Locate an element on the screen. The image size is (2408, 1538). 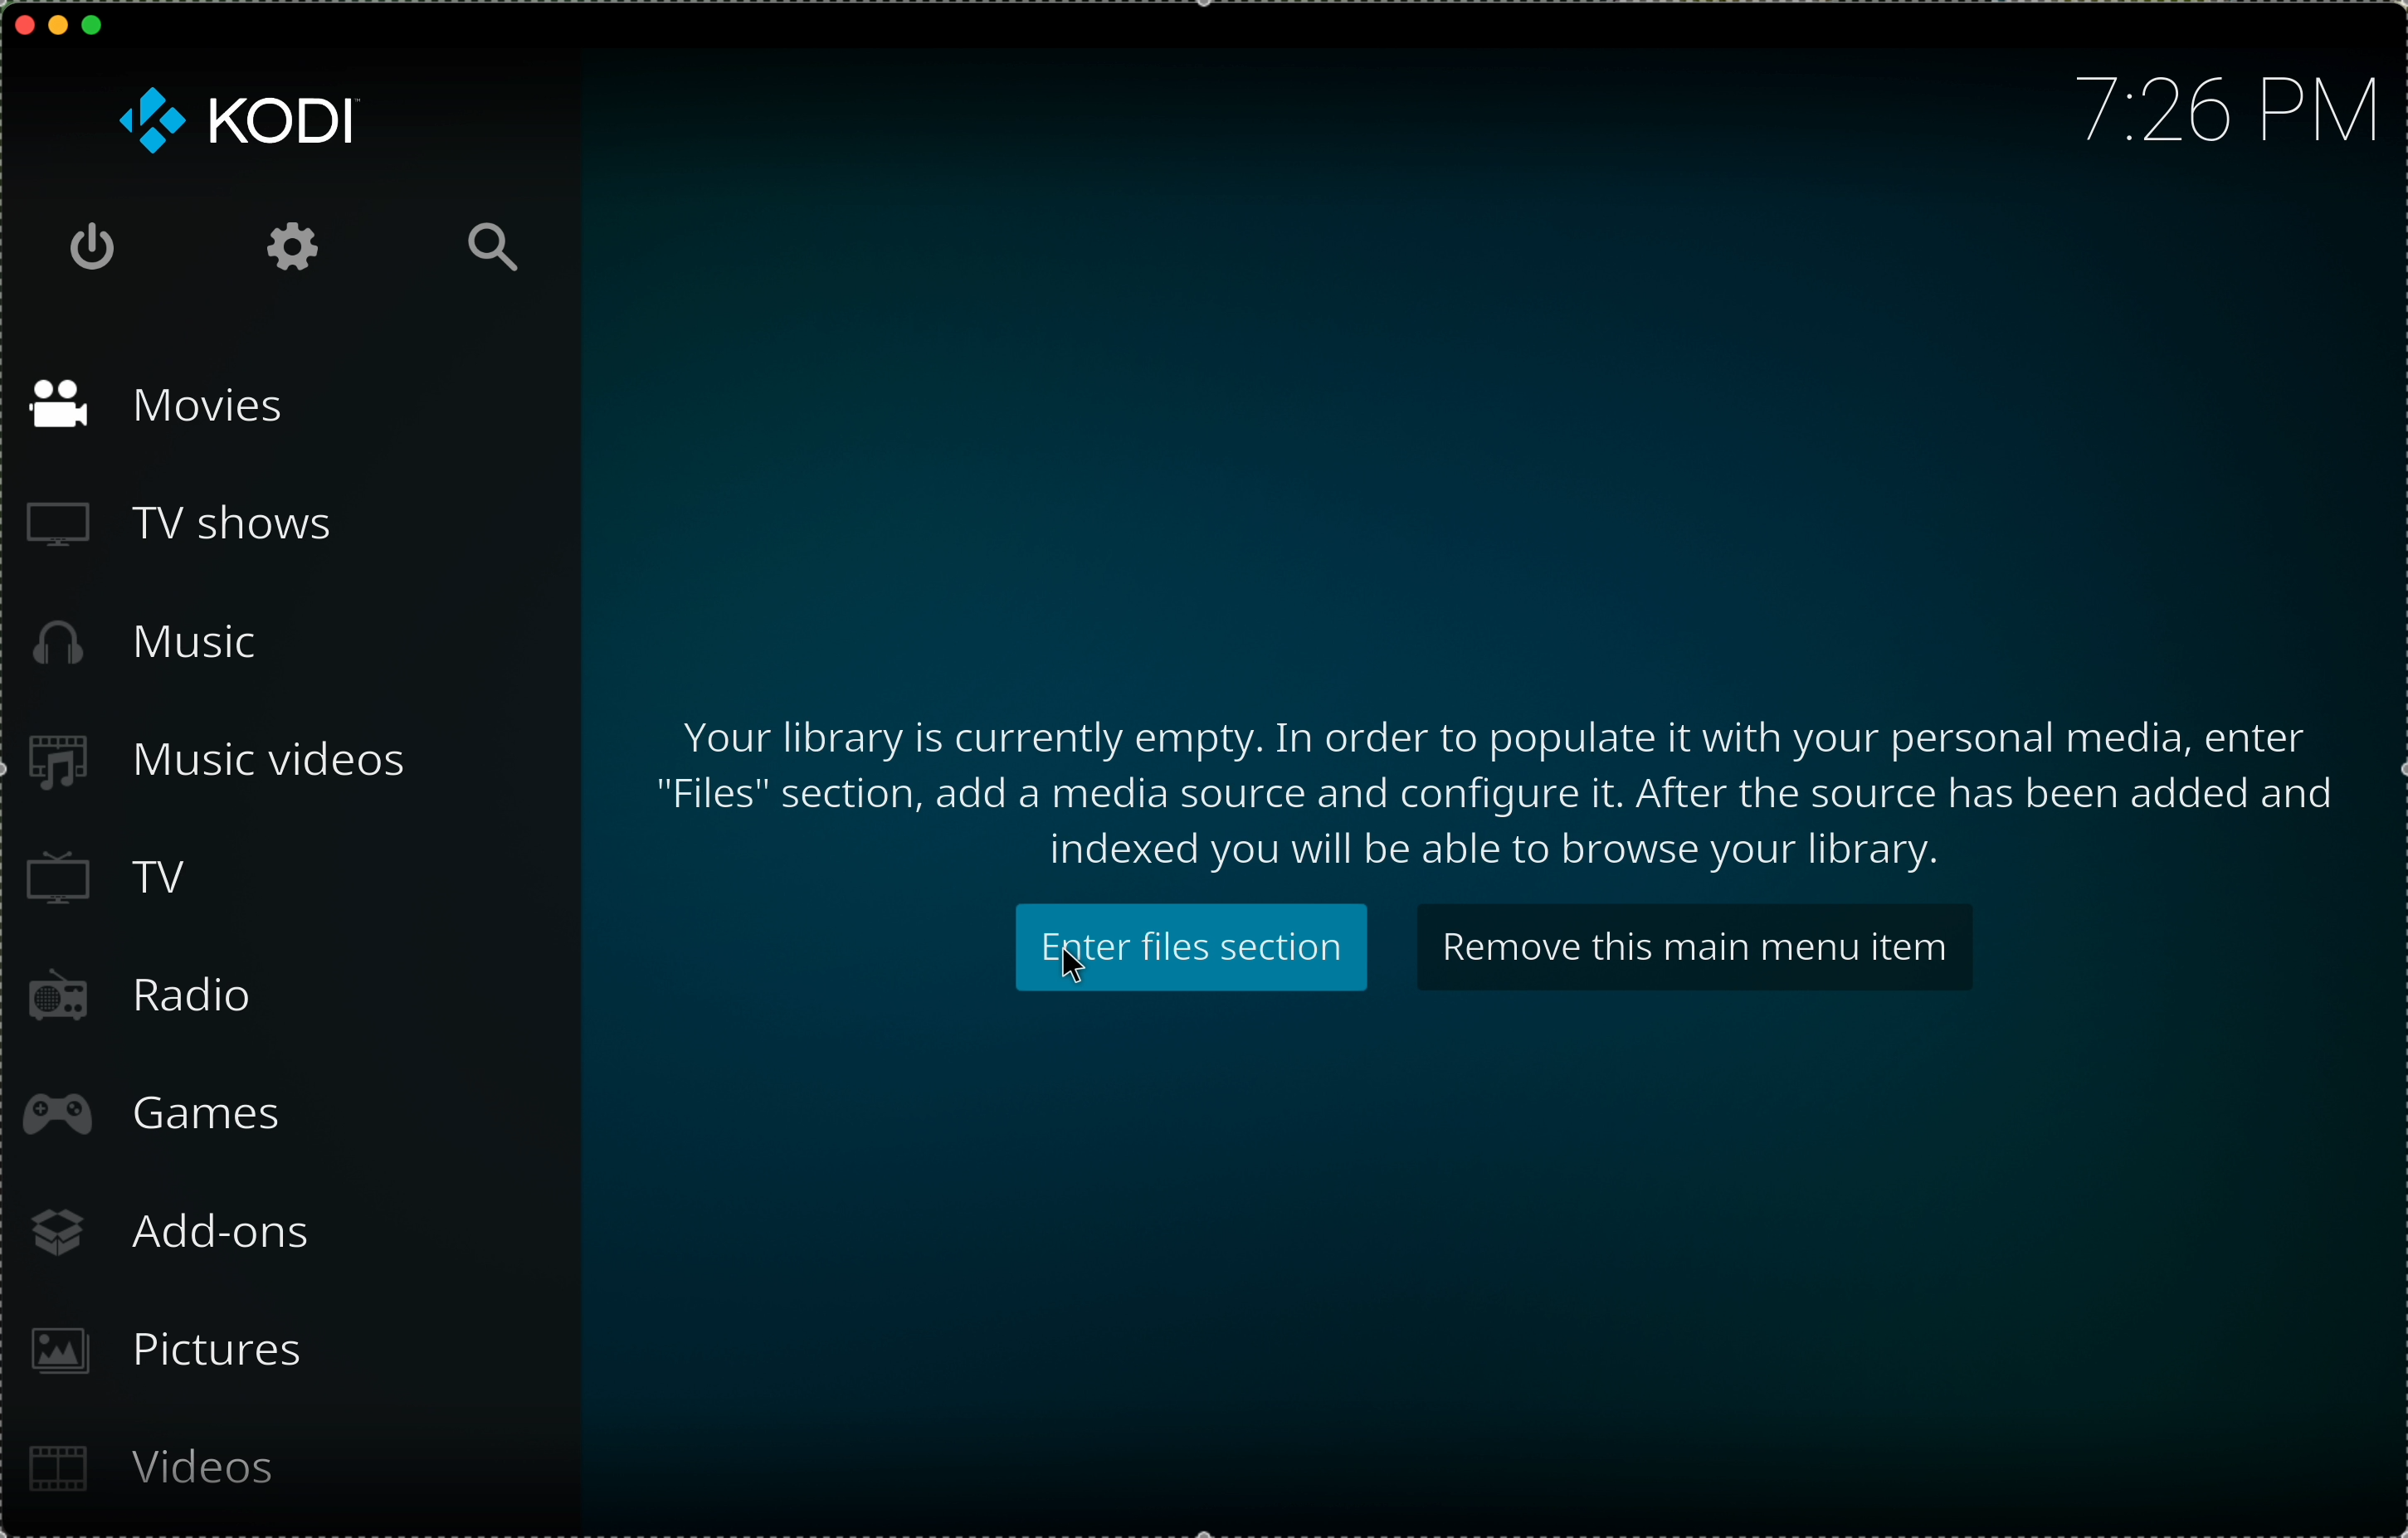
music videos option is located at coordinates (208, 768).